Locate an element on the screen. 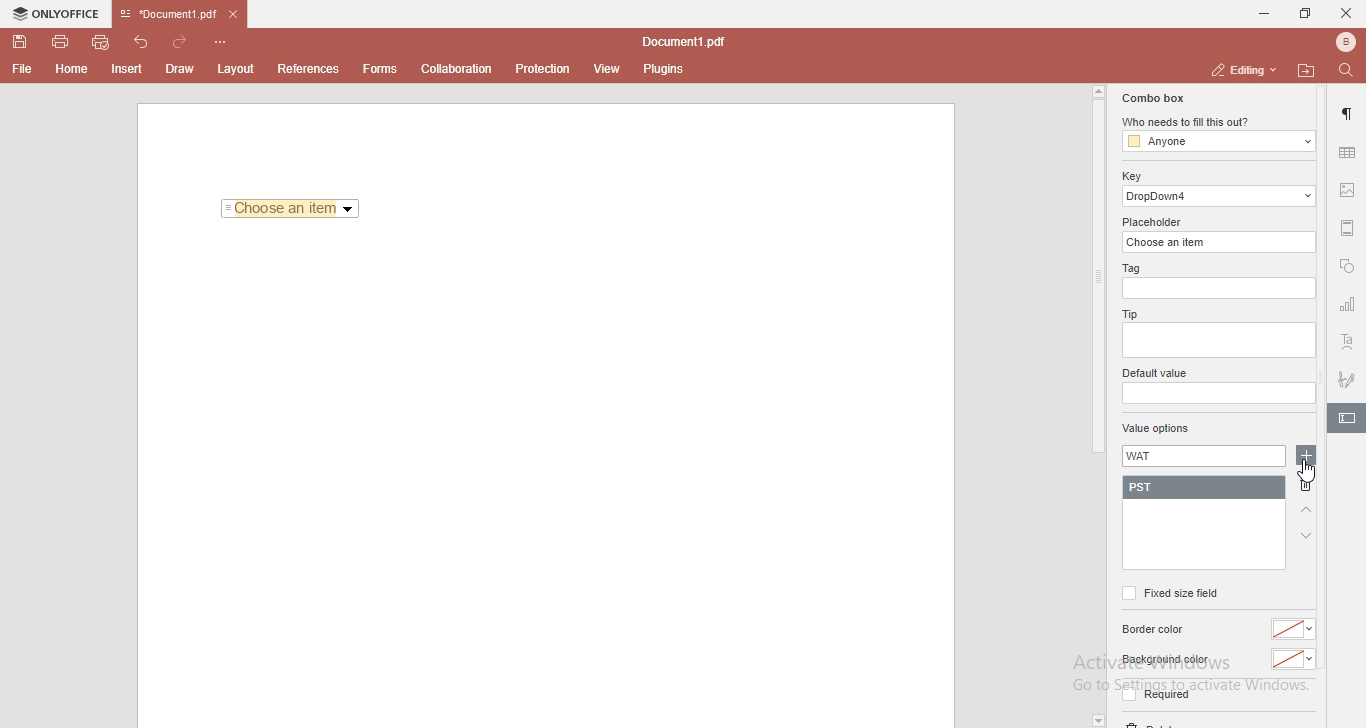  References is located at coordinates (306, 69).